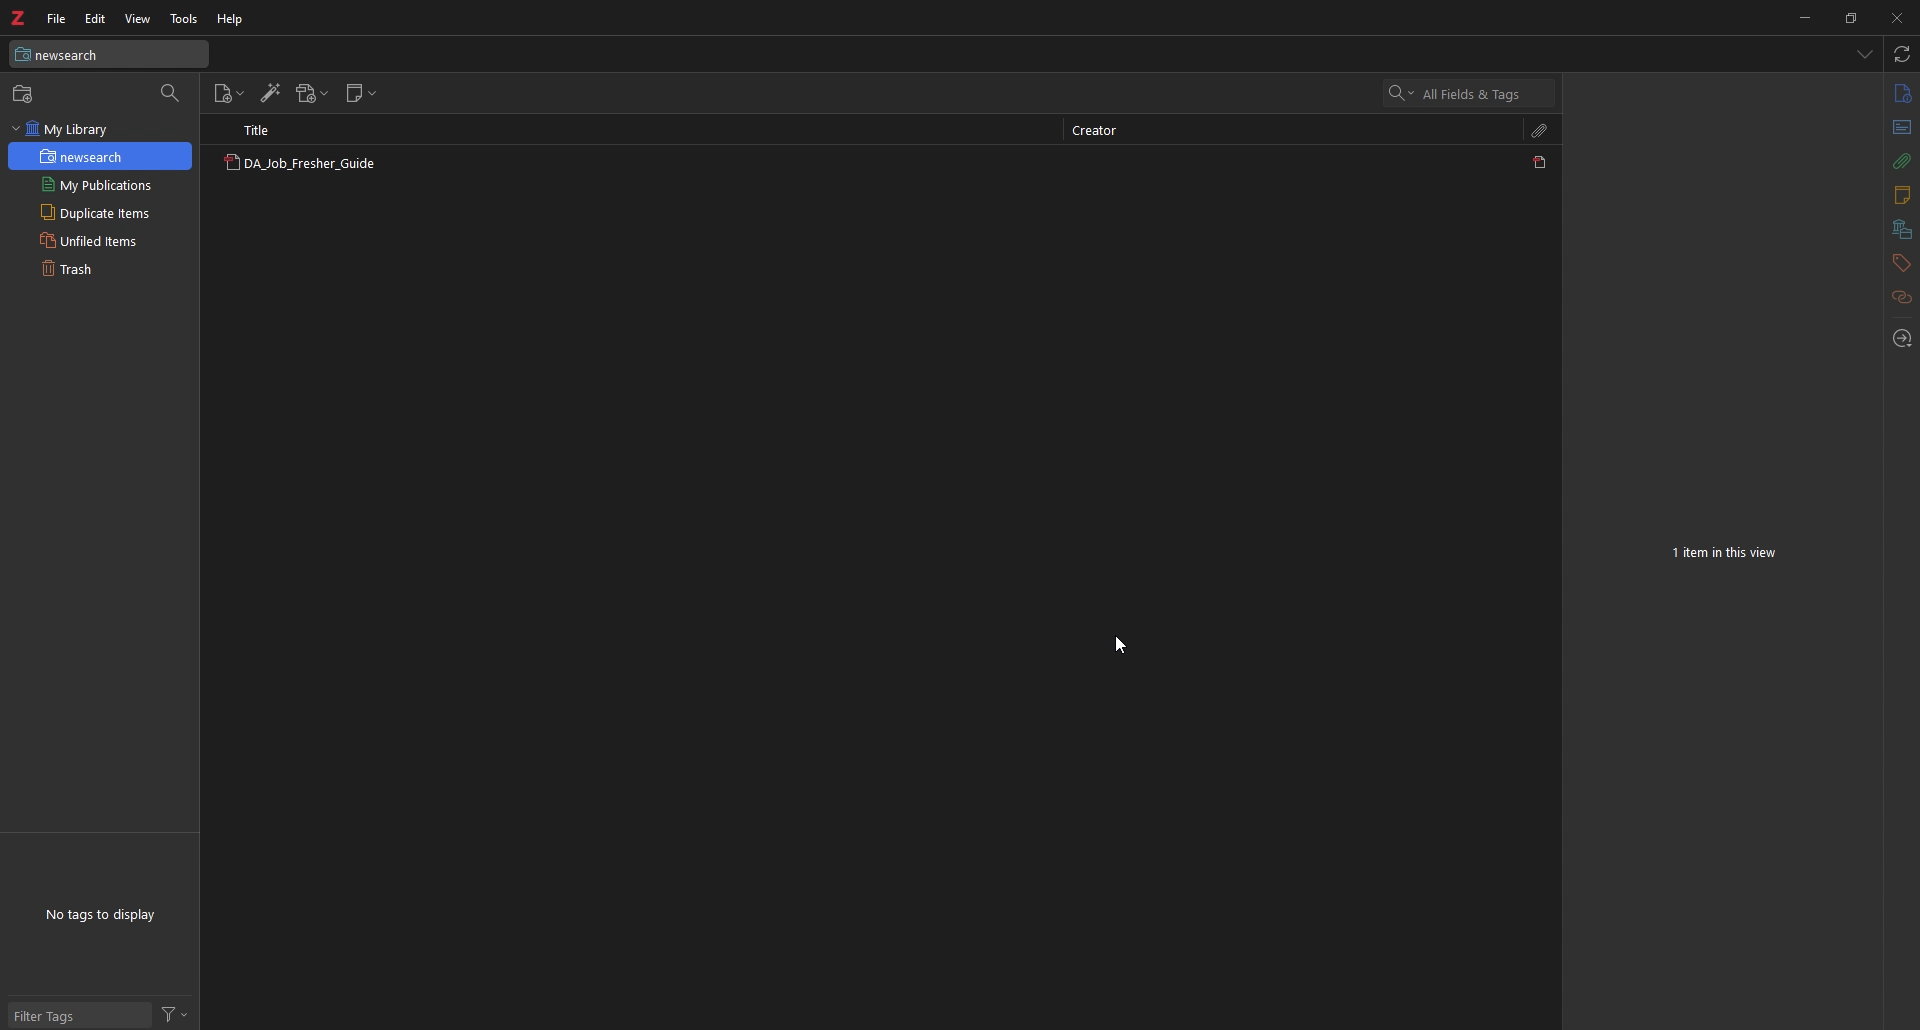  What do you see at coordinates (271, 93) in the screenshot?
I see `add items by identifier` at bounding box center [271, 93].